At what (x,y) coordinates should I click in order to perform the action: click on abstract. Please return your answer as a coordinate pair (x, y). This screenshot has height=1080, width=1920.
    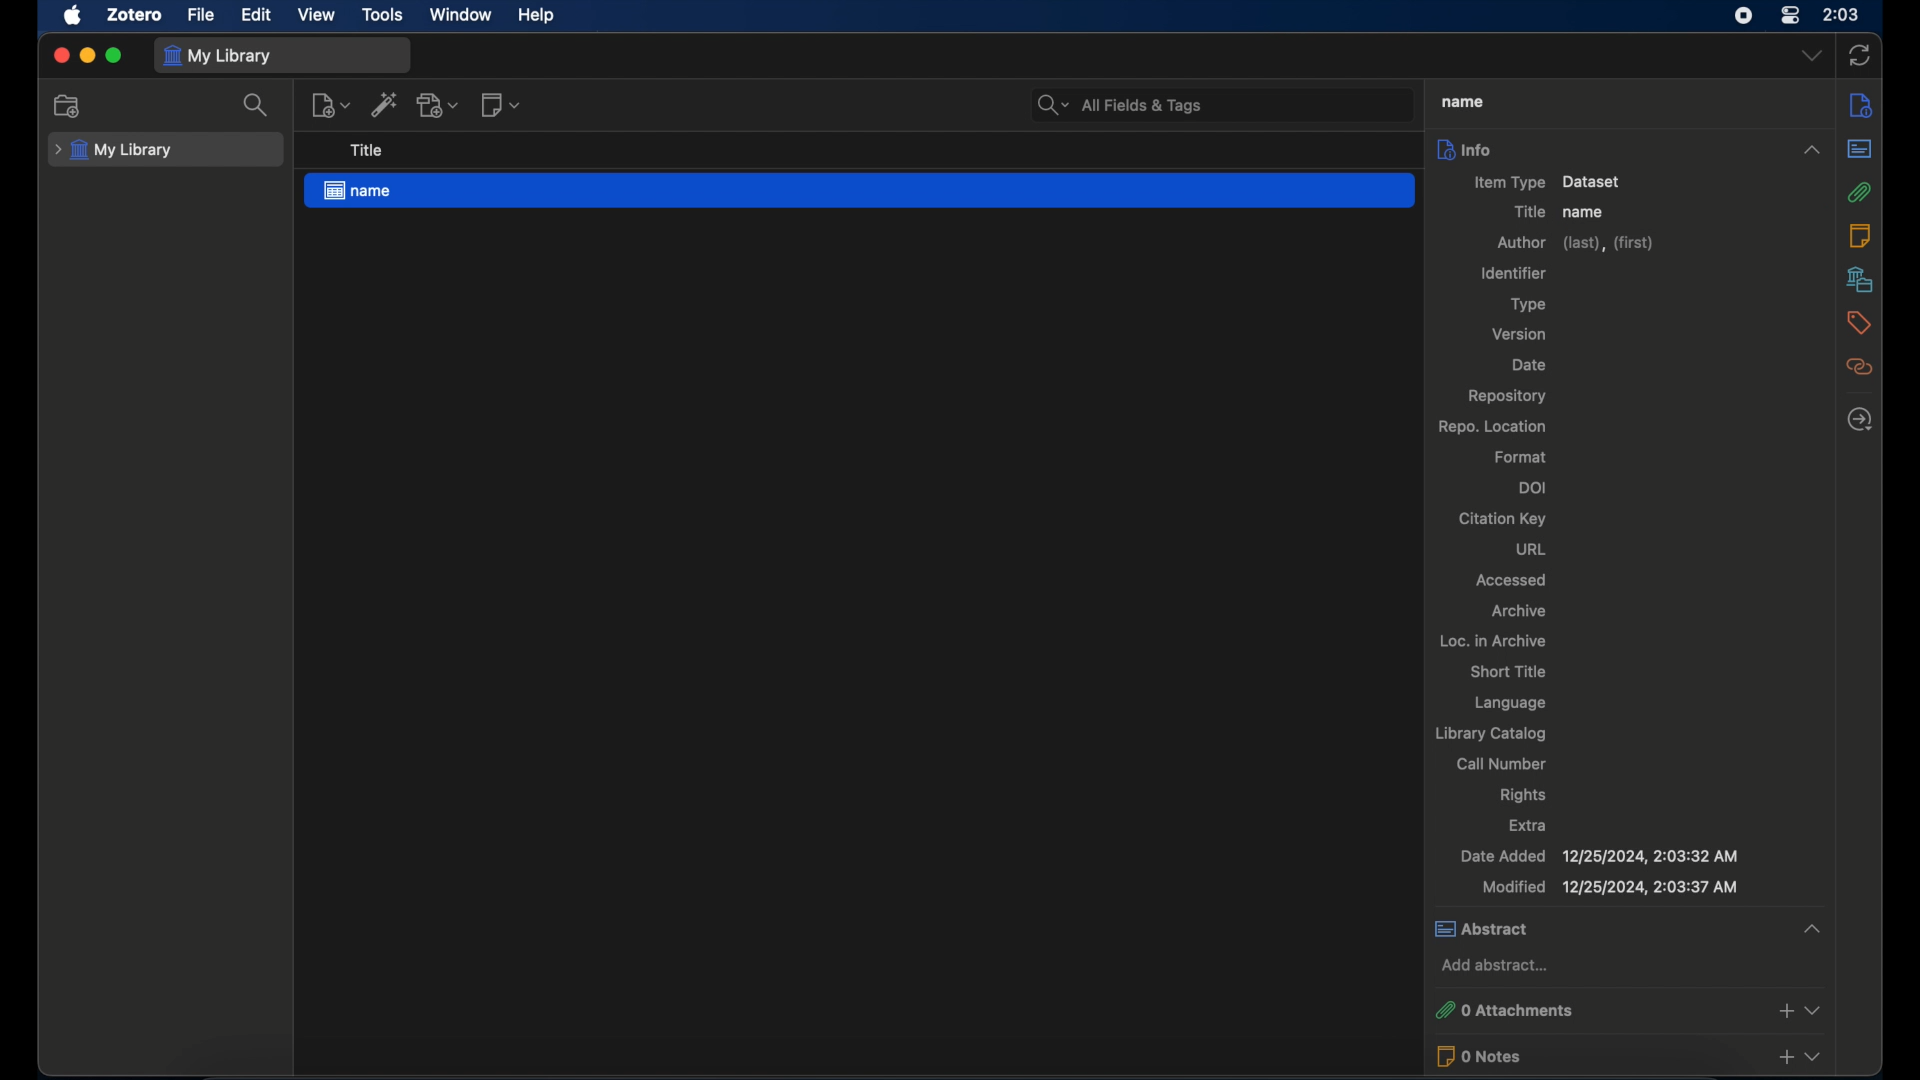
    Looking at the image, I should click on (1627, 927).